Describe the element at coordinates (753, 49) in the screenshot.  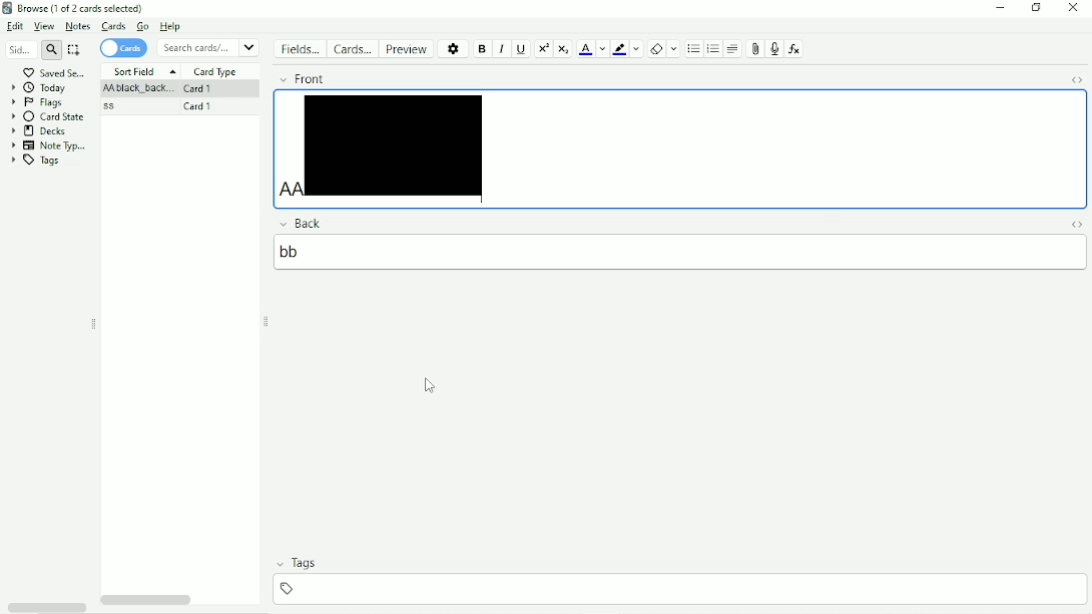
I see `Attach pictures/audio/video` at that location.